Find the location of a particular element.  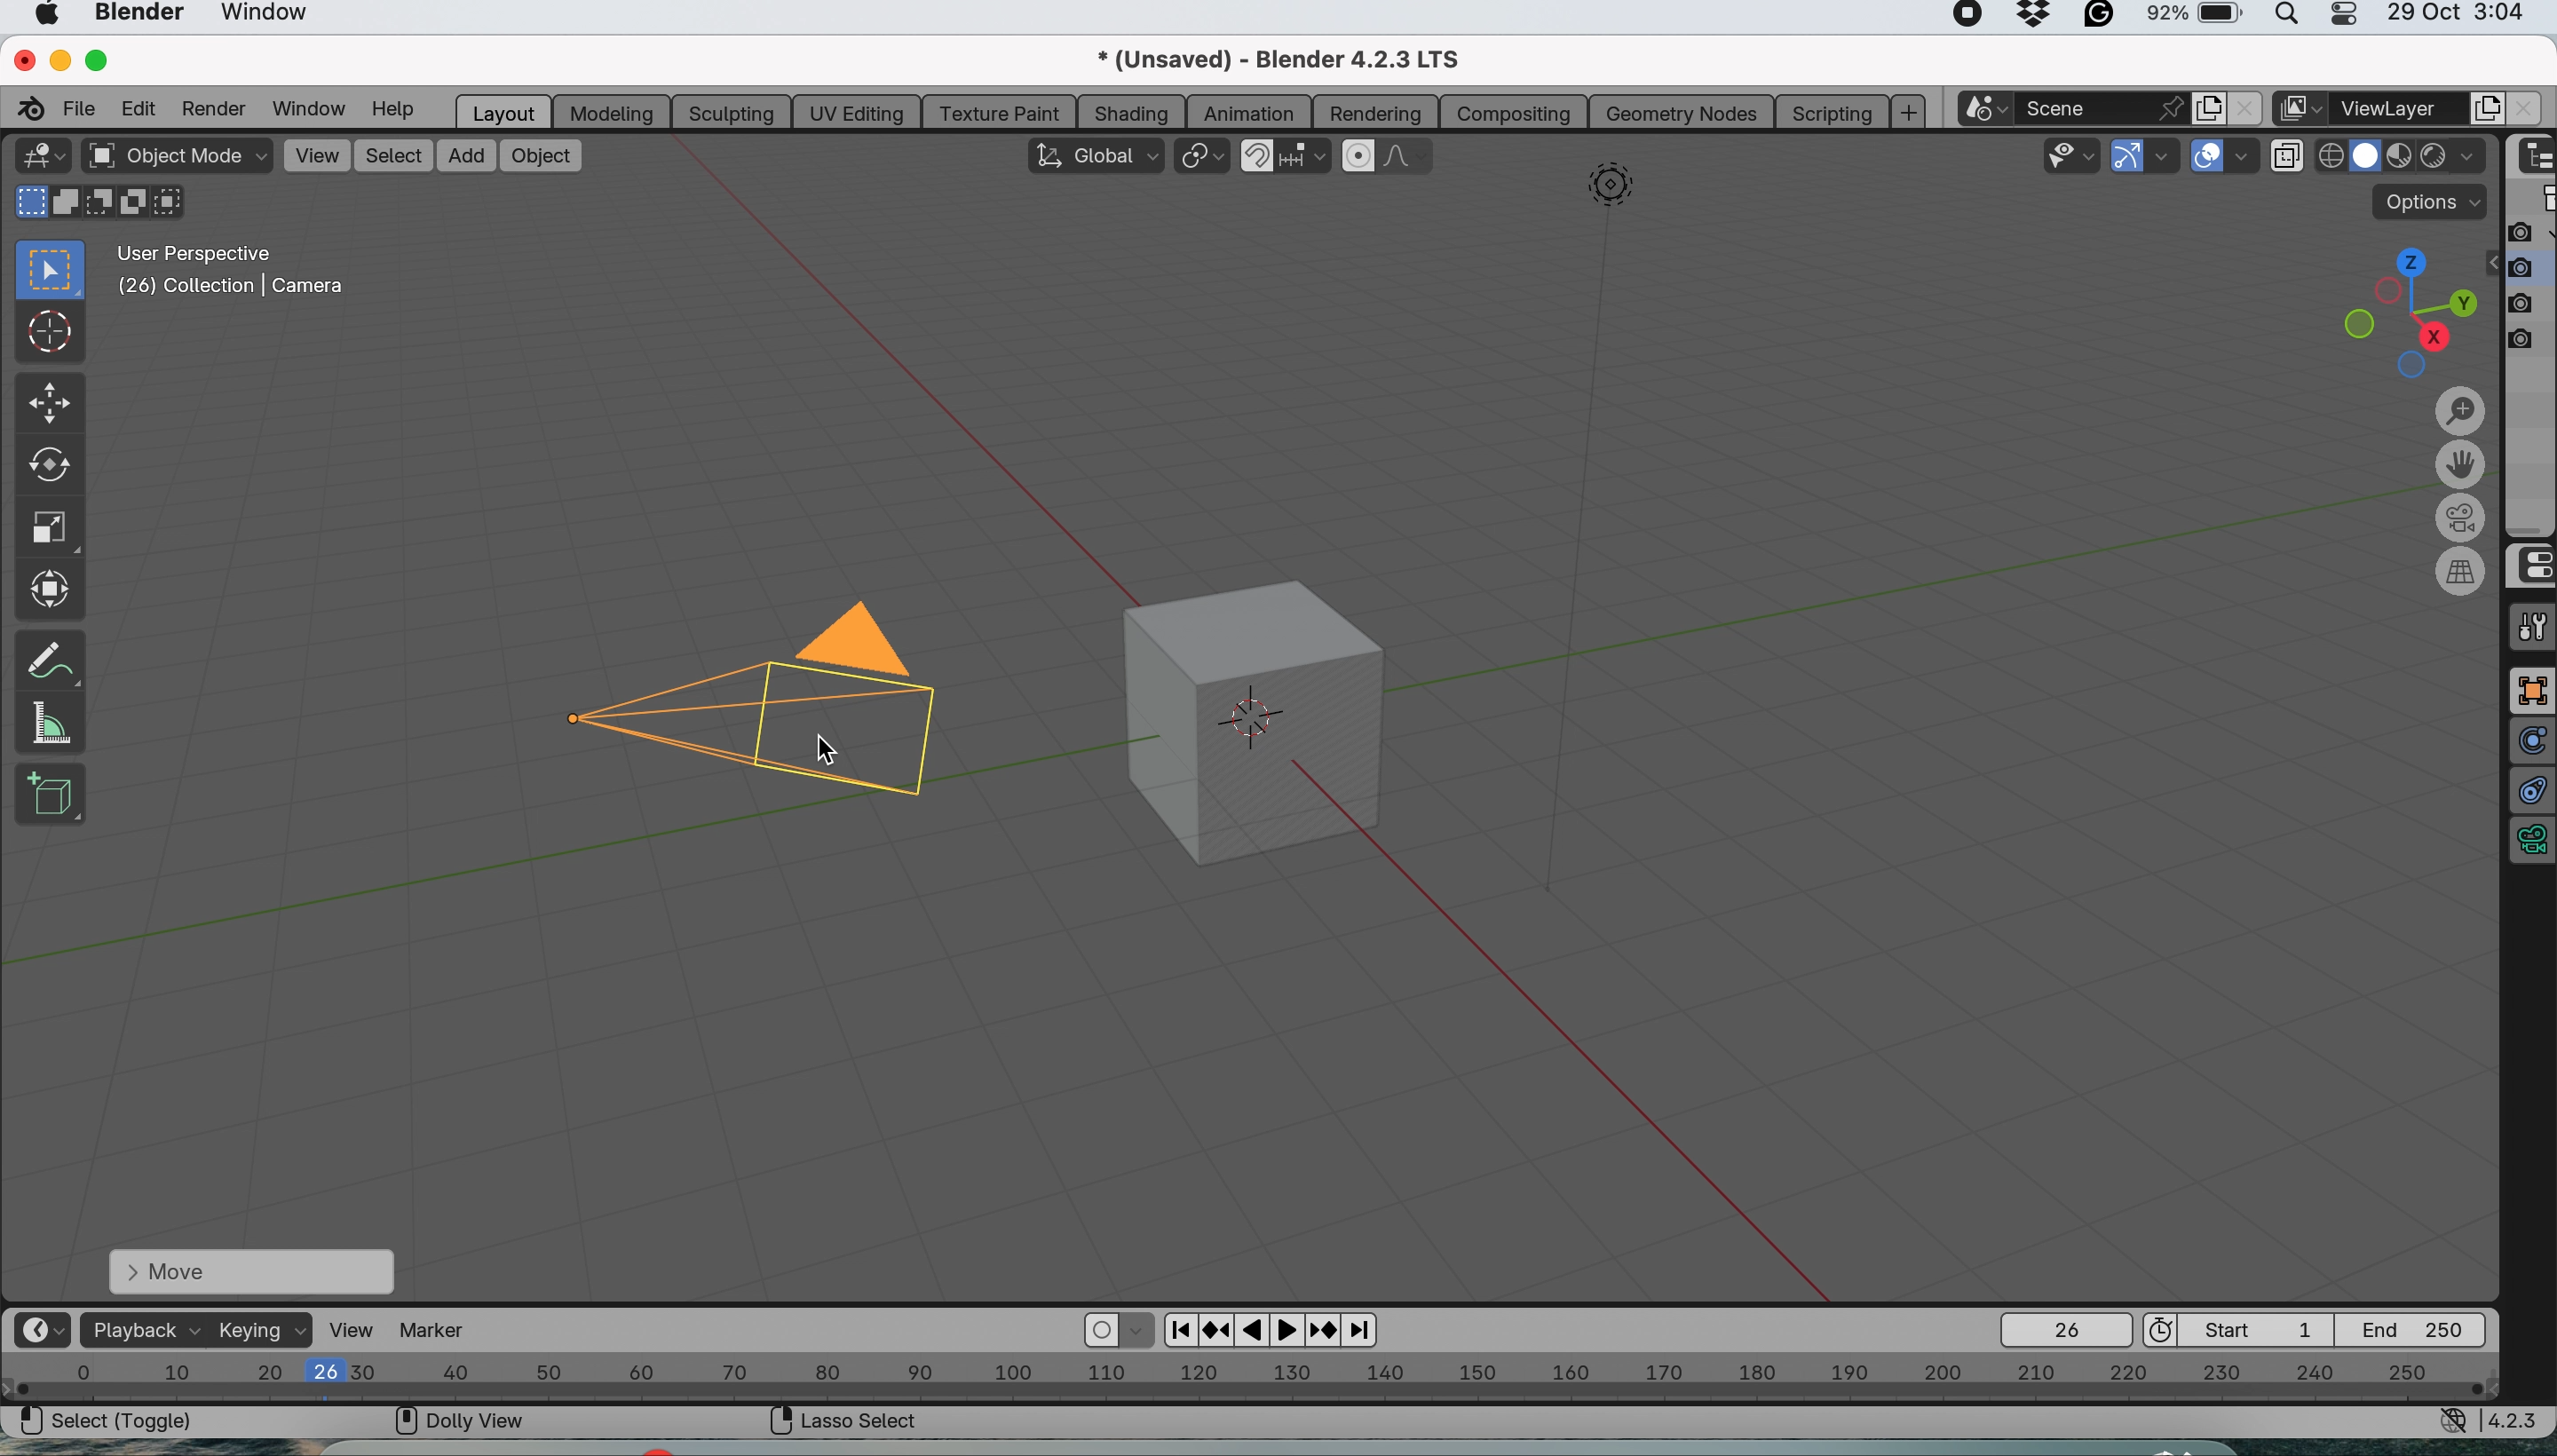

toggle xray is located at coordinates (2291, 160).